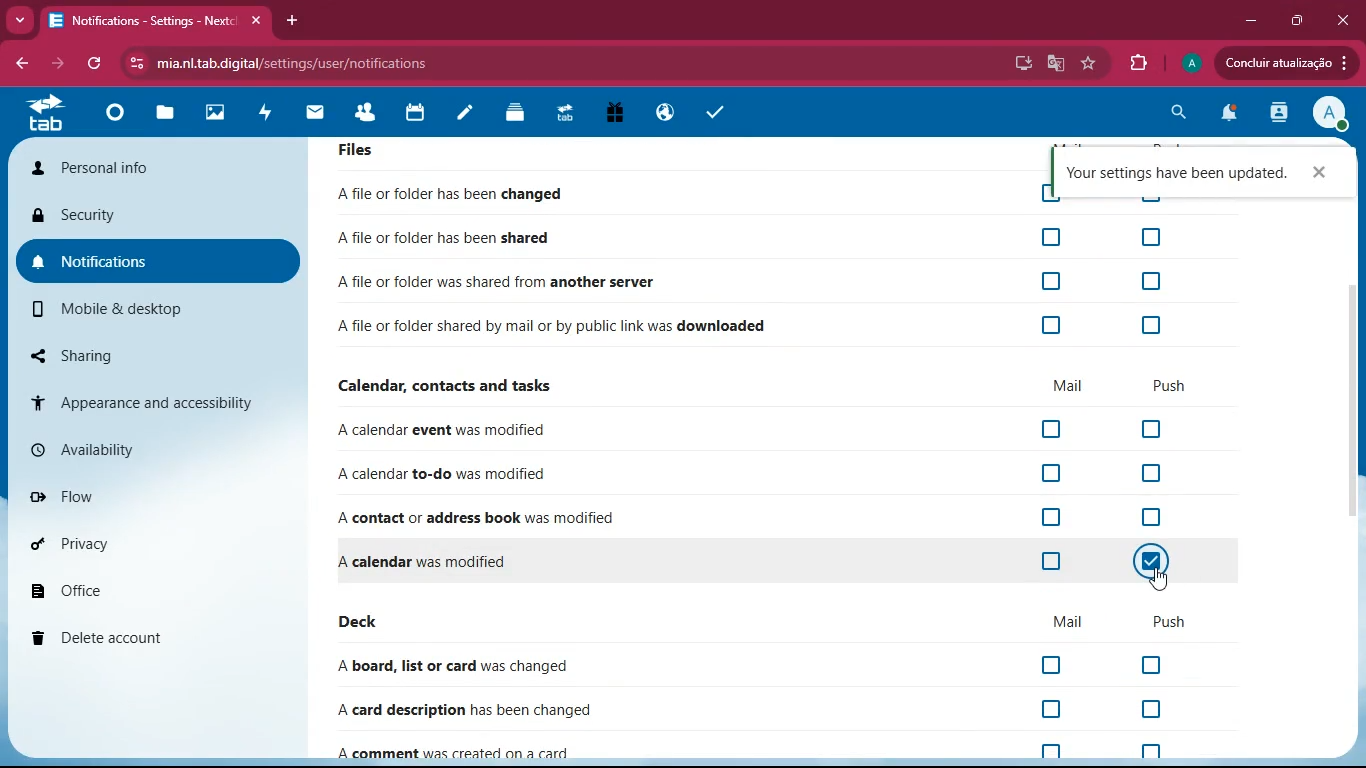  I want to click on off, so click(1052, 563).